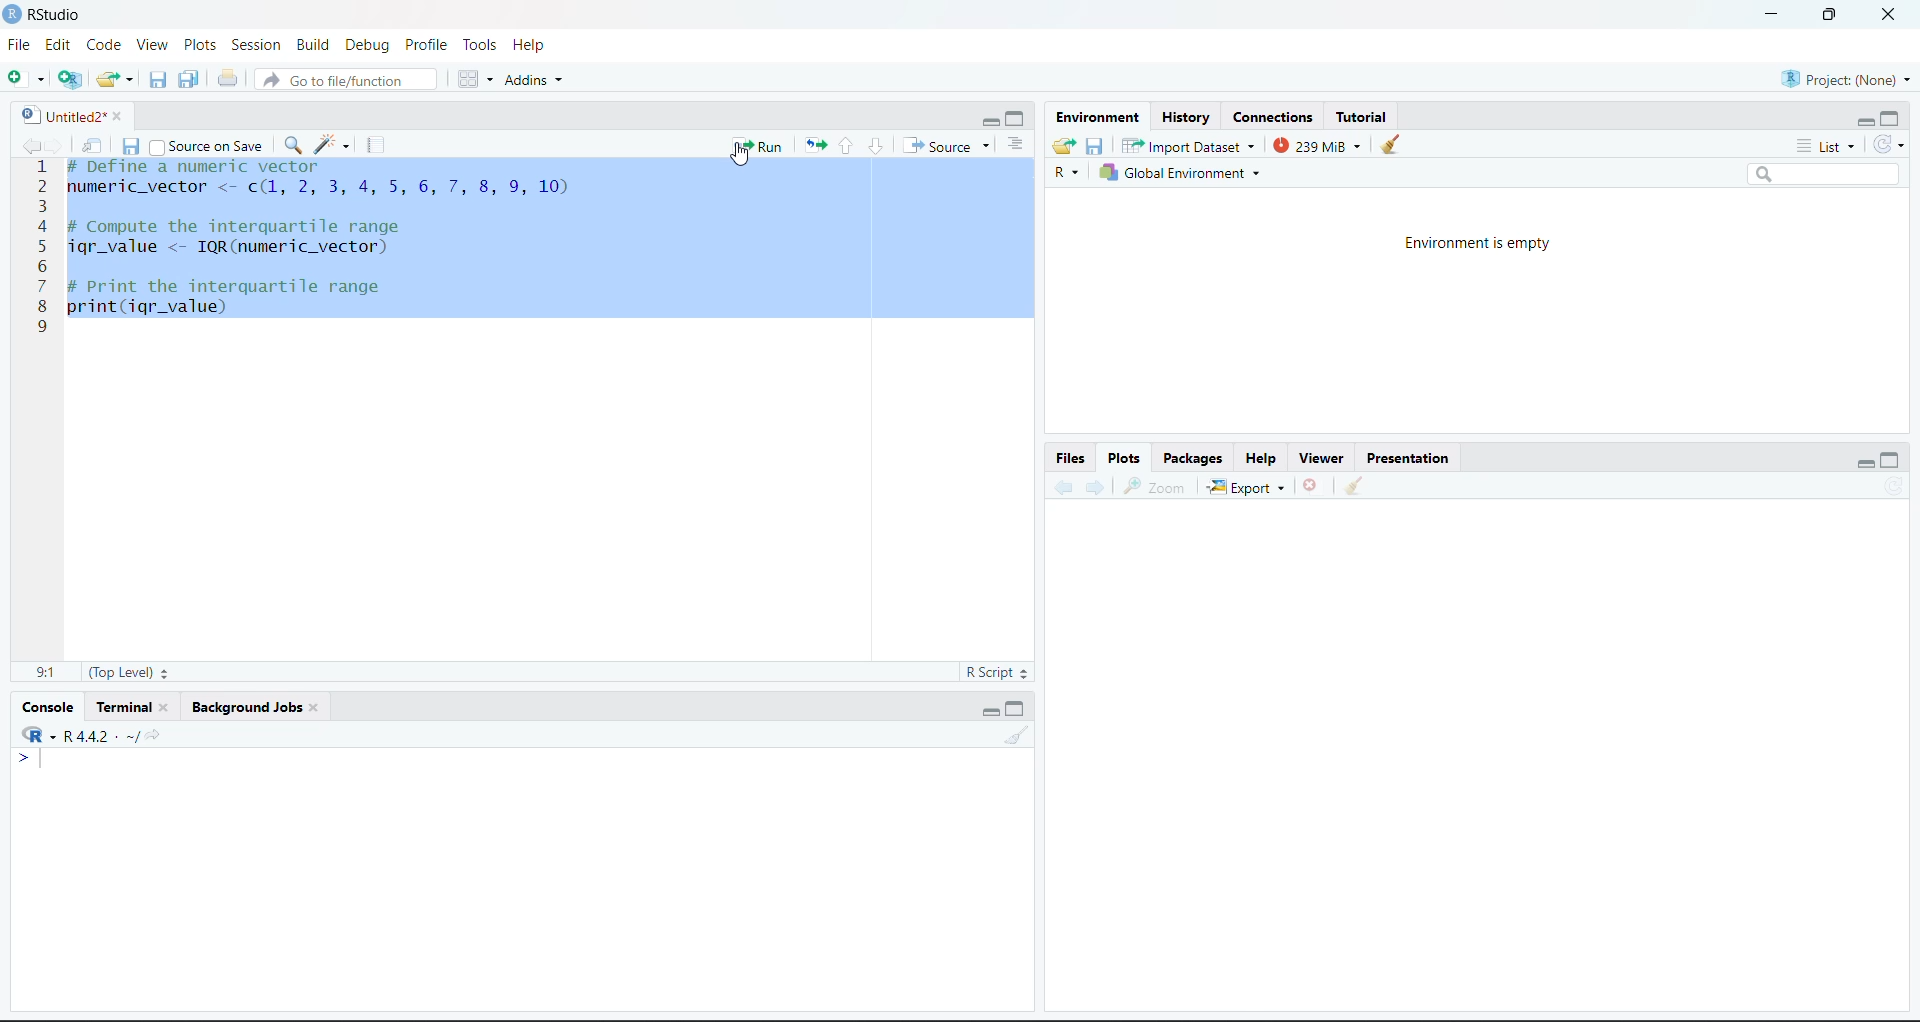  I want to click on Save workspace as, so click(1096, 148).